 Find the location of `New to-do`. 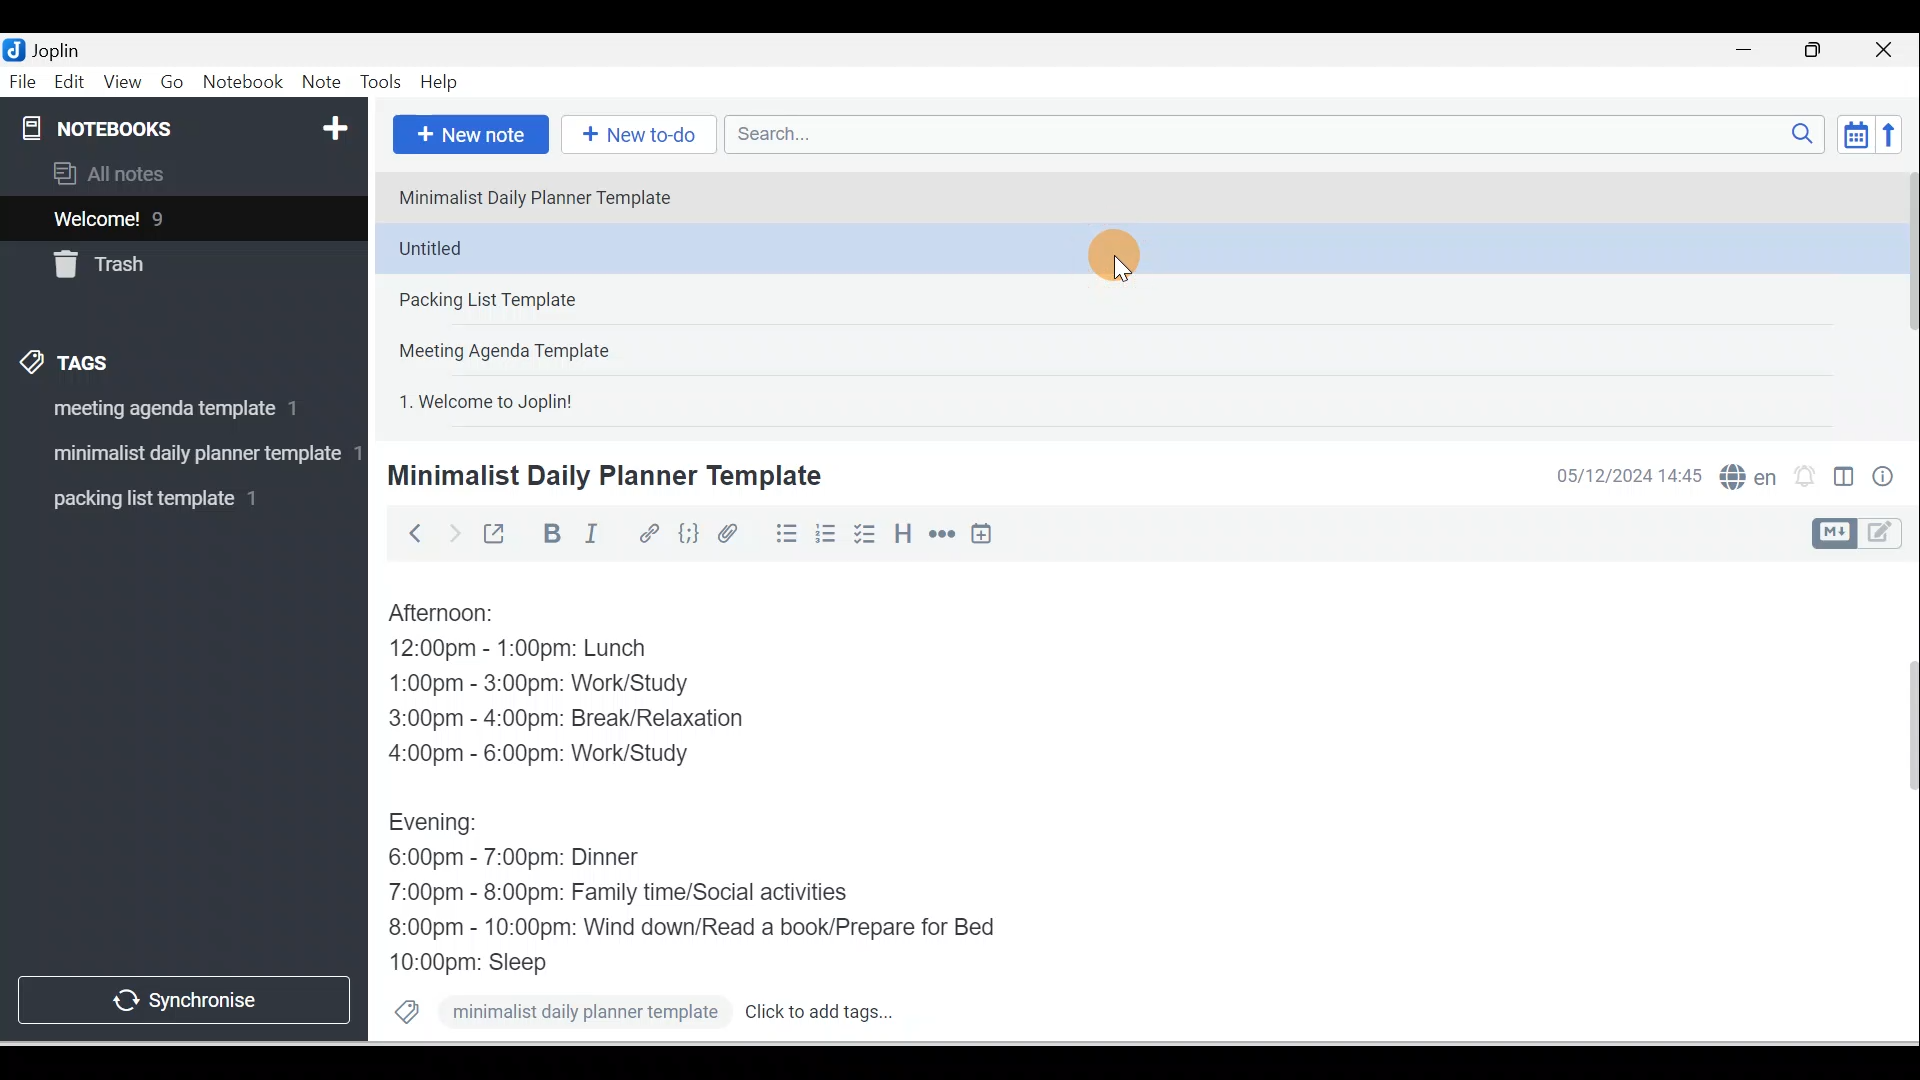

New to-do is located at coordinates (634, 136).